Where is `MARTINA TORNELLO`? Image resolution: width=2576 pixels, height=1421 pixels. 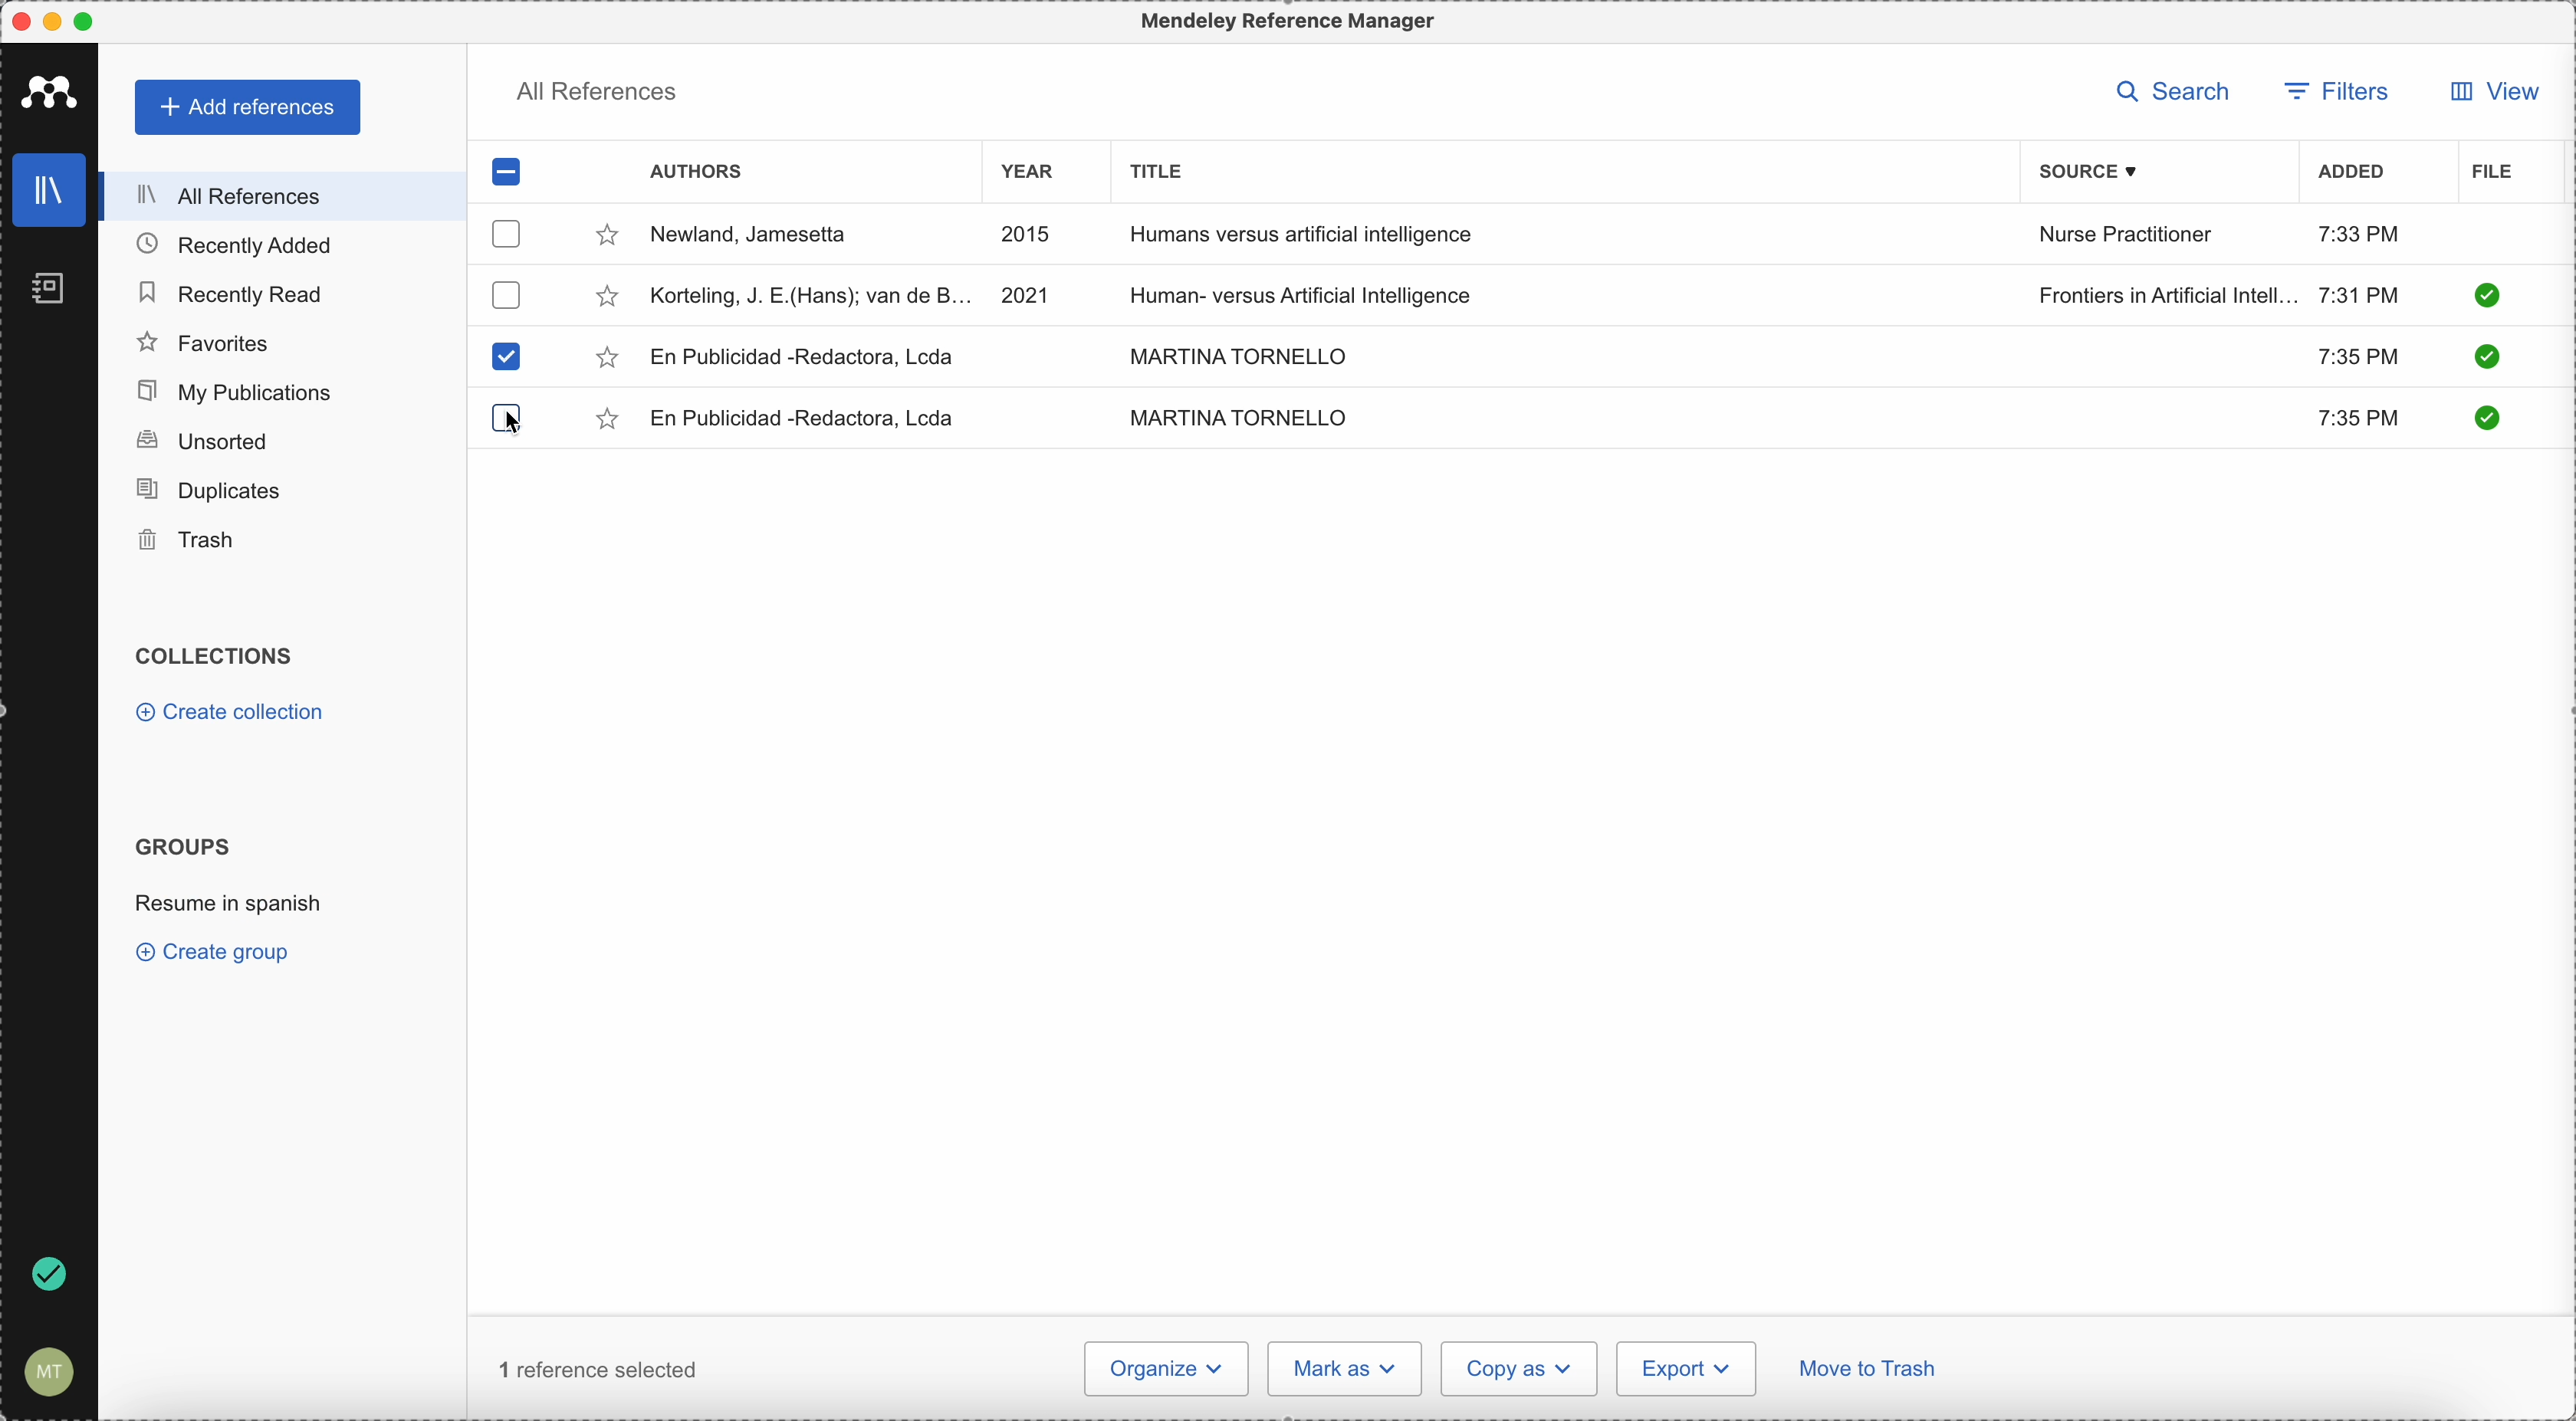 MARTINA TORNELLO is located at coordinates (1233, 353).